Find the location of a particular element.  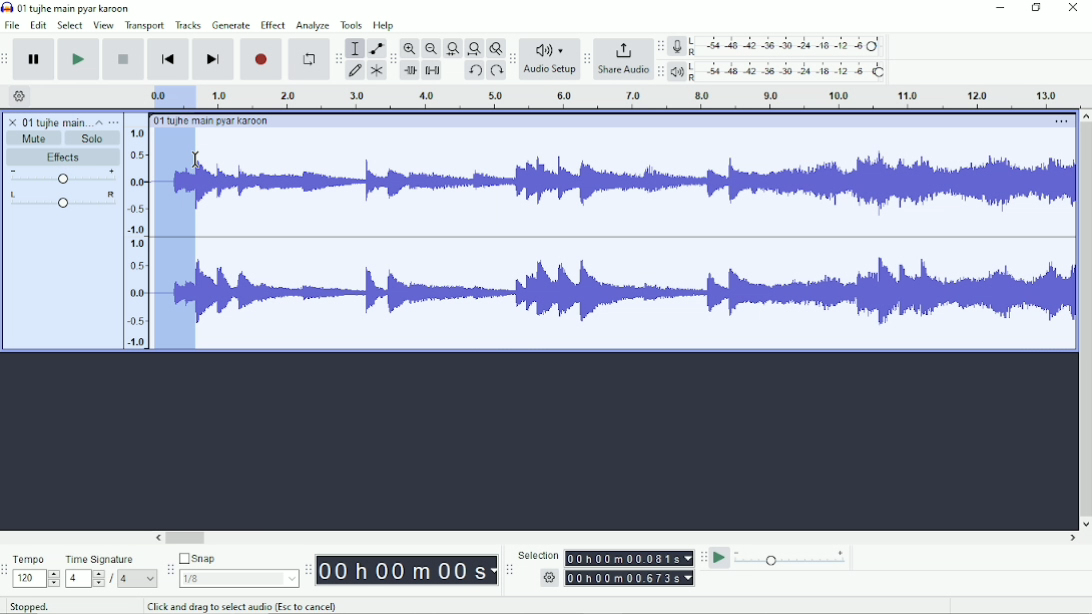

Already Played is located at coordinates (169, 96).